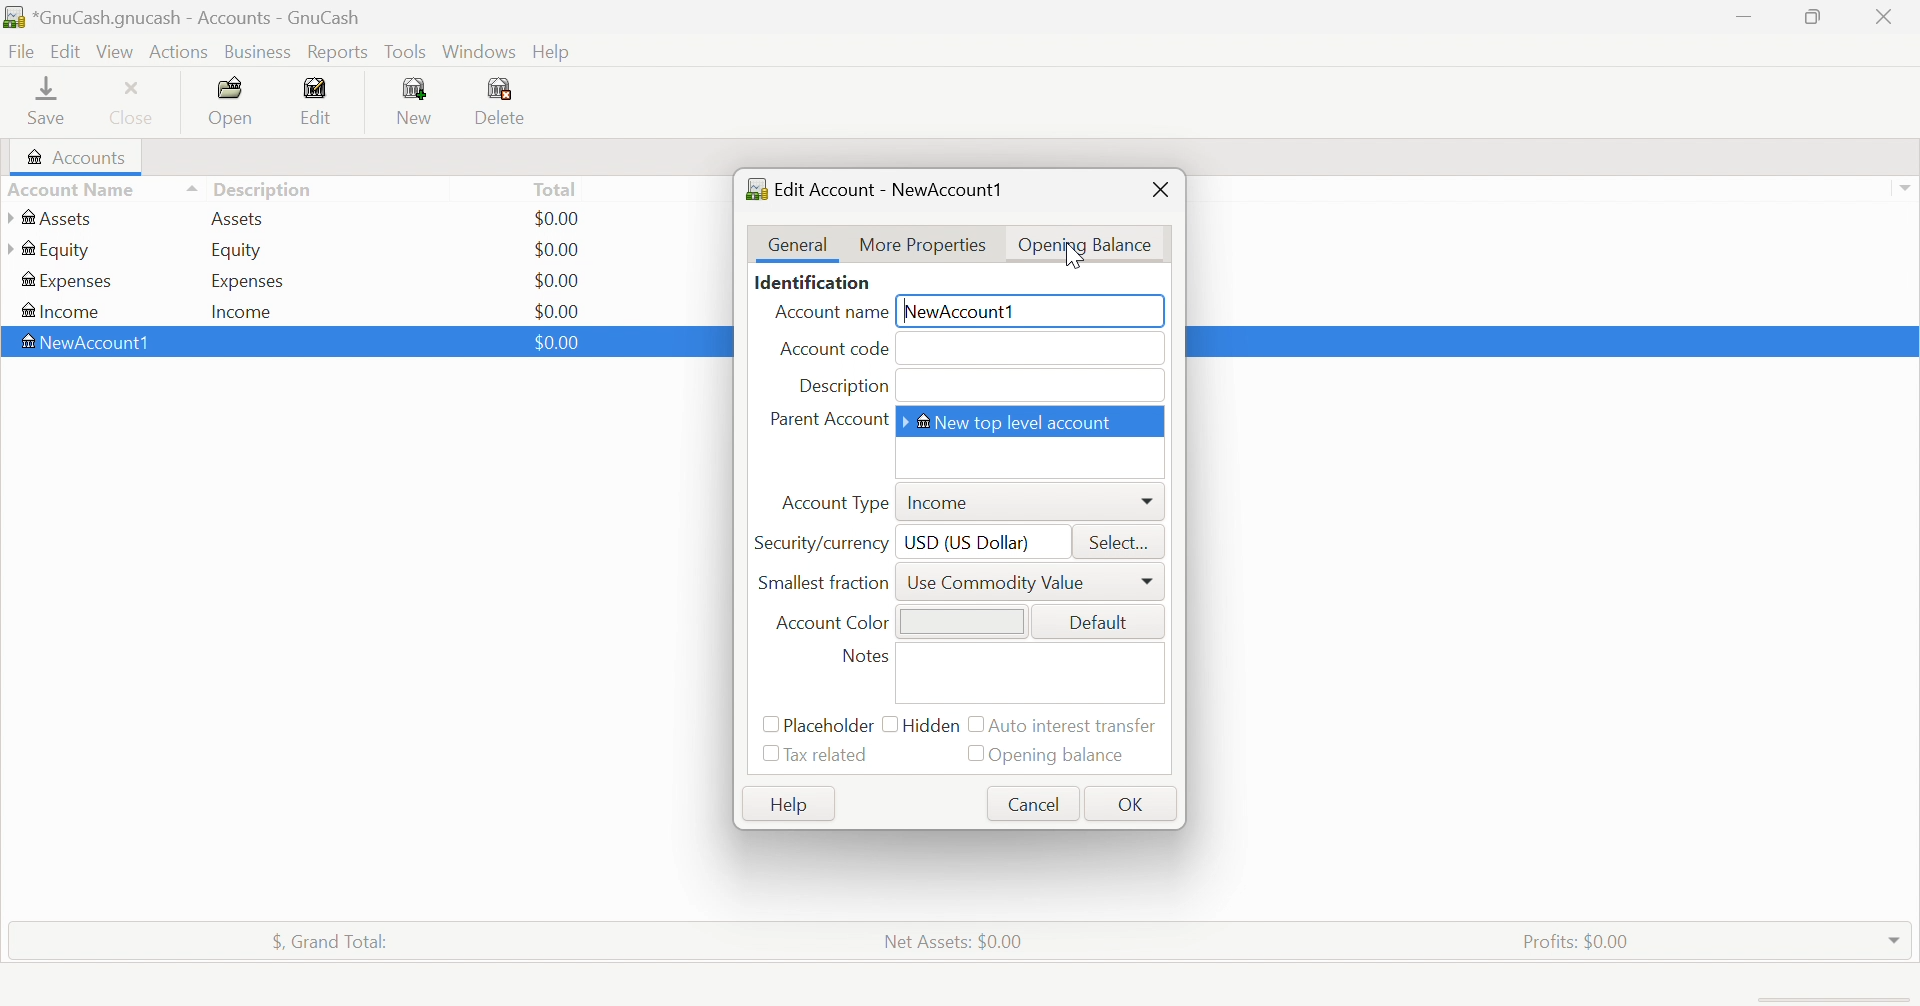  What do you see at coordinates (78, 155) in the screenshot?
I see `Accounts` at bounding box center [78, 155].